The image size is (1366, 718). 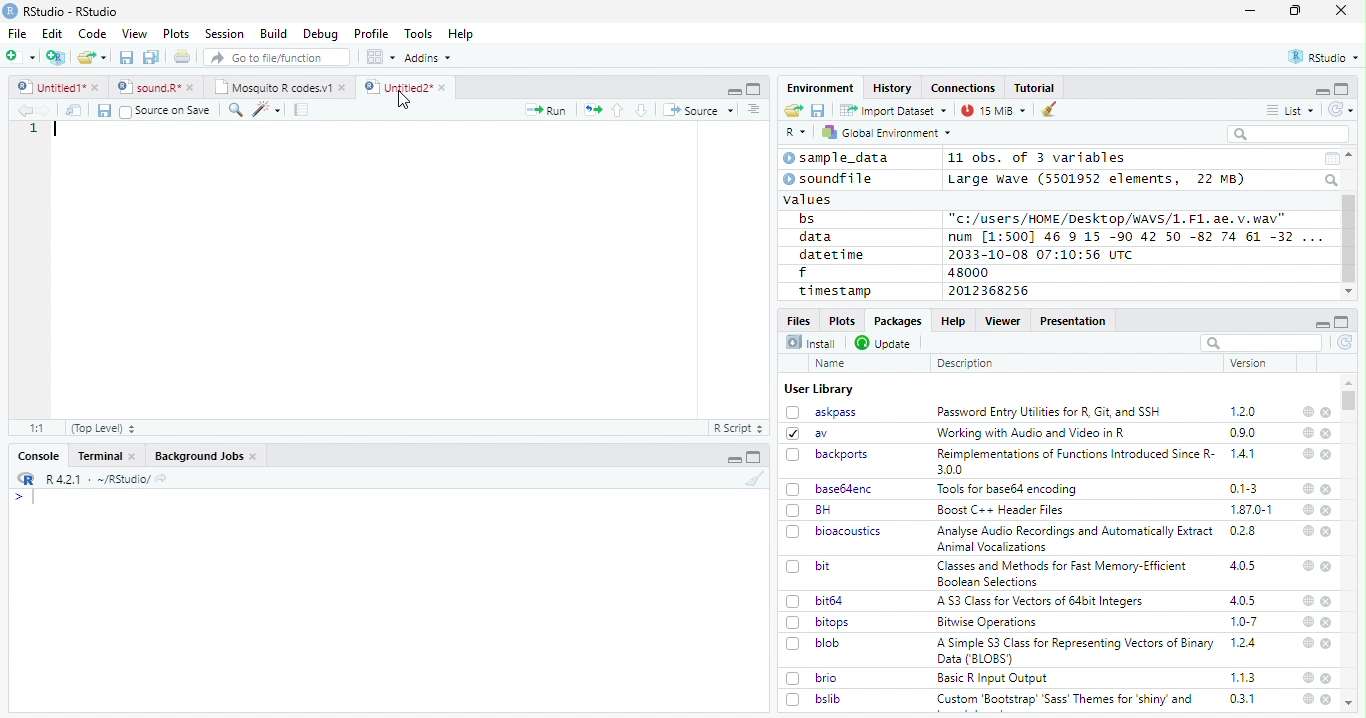 What do you see at coordinates (966, 272) in the screenshot?
I see `48000` at bounding box center [966, 272].